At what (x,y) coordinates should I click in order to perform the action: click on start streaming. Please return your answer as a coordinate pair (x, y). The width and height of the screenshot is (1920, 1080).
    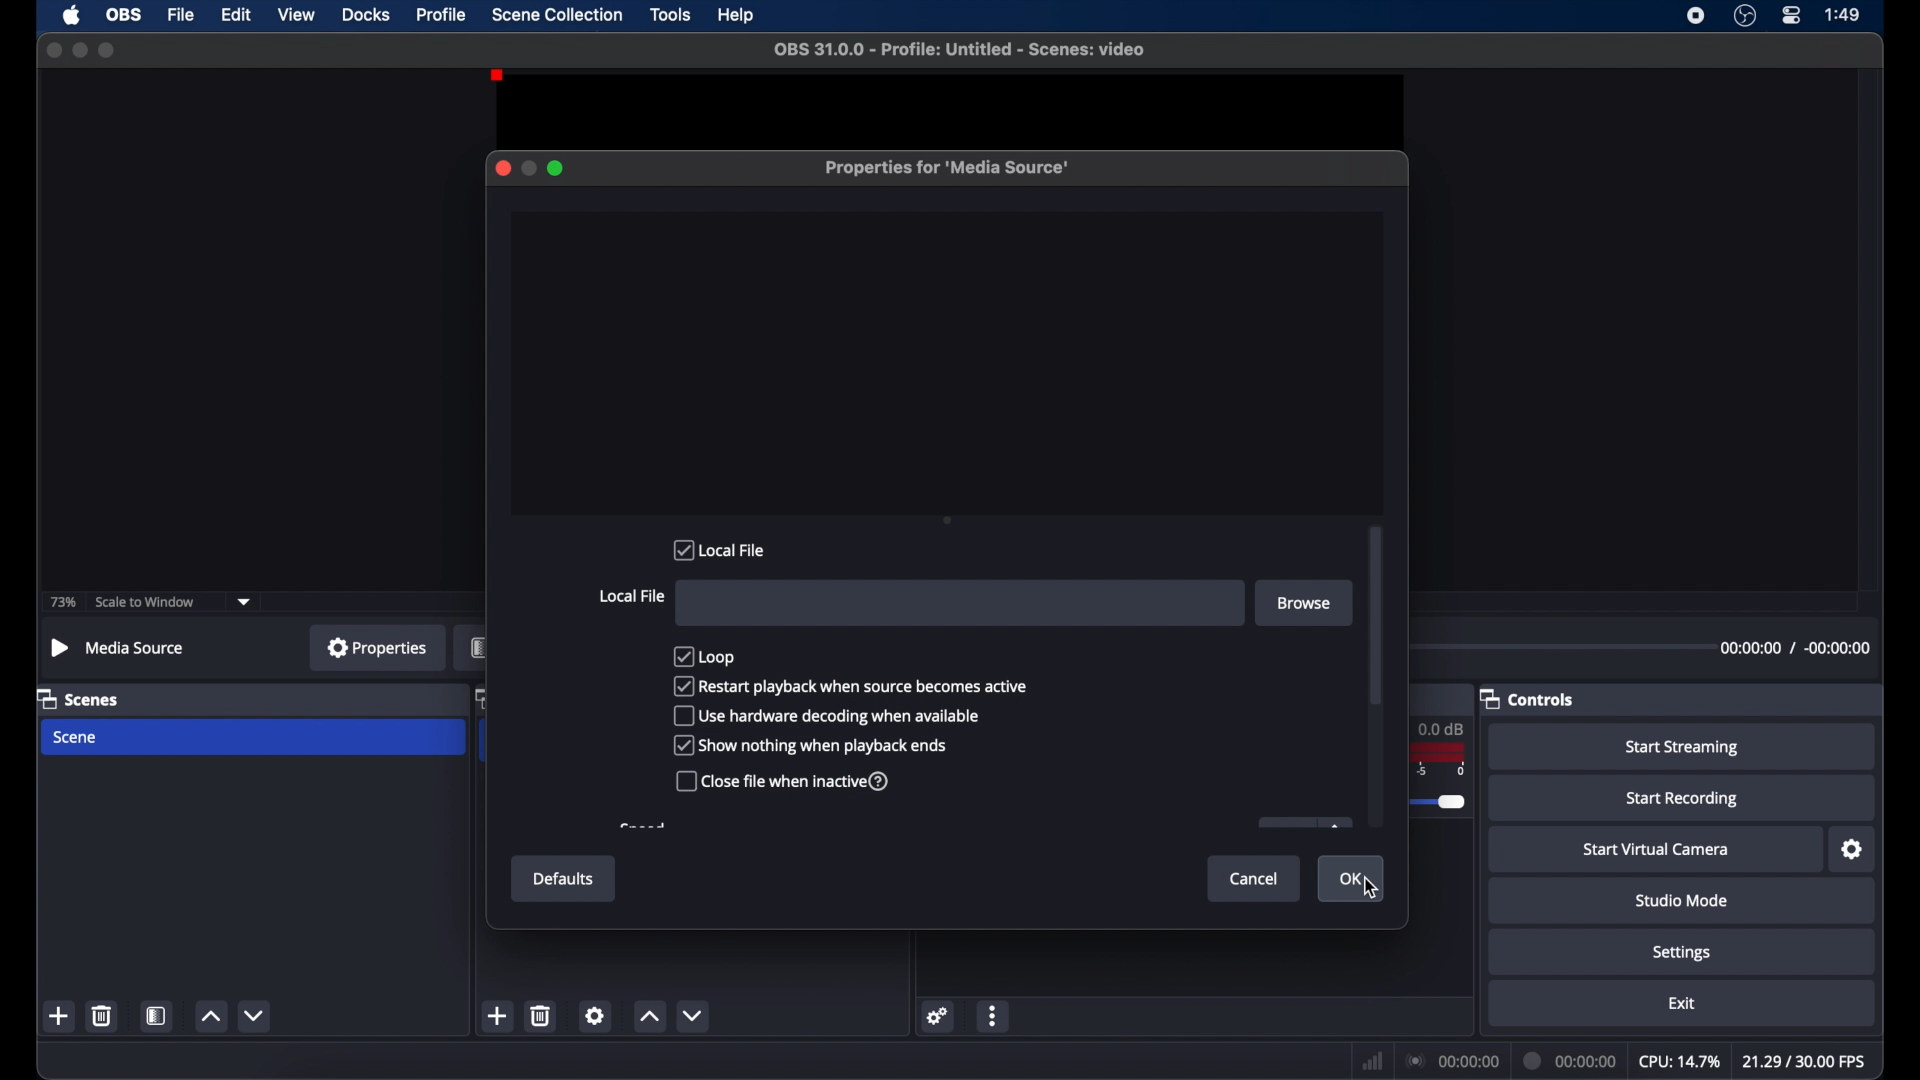
    Looking at the image, I should click on (1684, 748).